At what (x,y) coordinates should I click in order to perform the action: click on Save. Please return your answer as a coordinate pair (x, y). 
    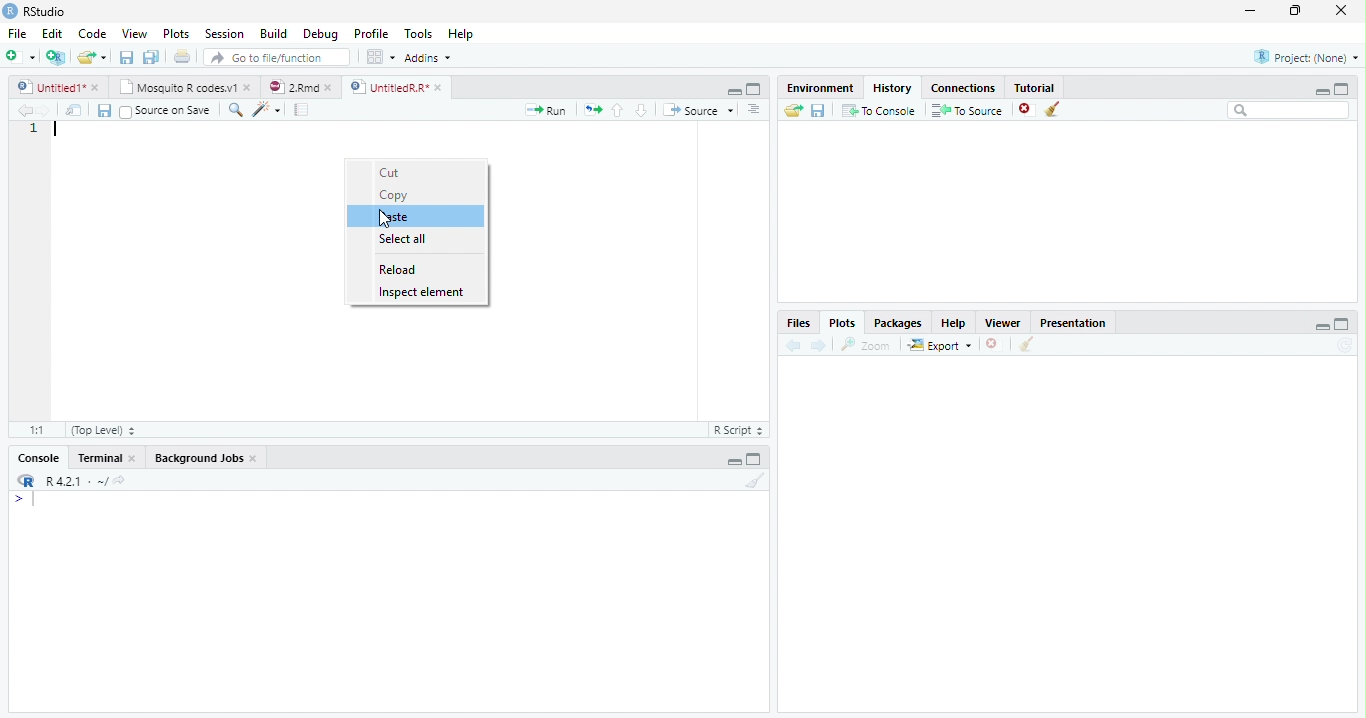
    Looking at the image, I should click on (125, 56).